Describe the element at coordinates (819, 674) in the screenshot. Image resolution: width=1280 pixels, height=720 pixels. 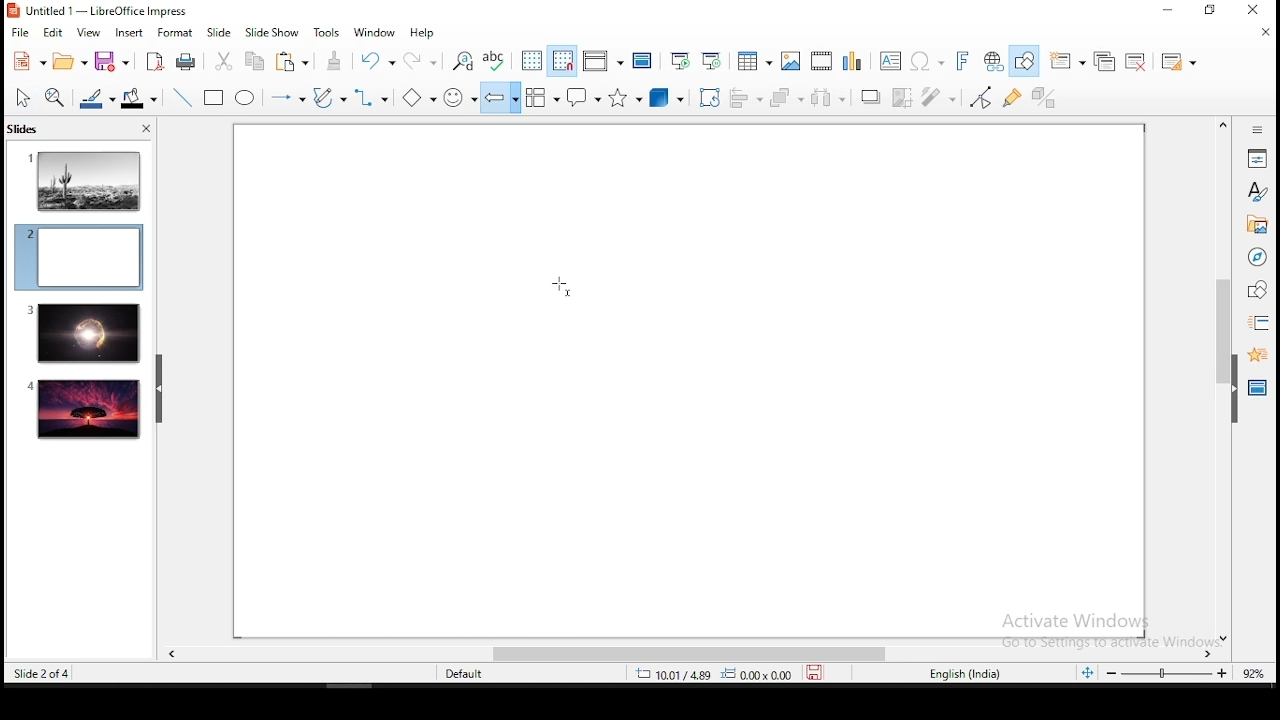
I see `save` at that location.